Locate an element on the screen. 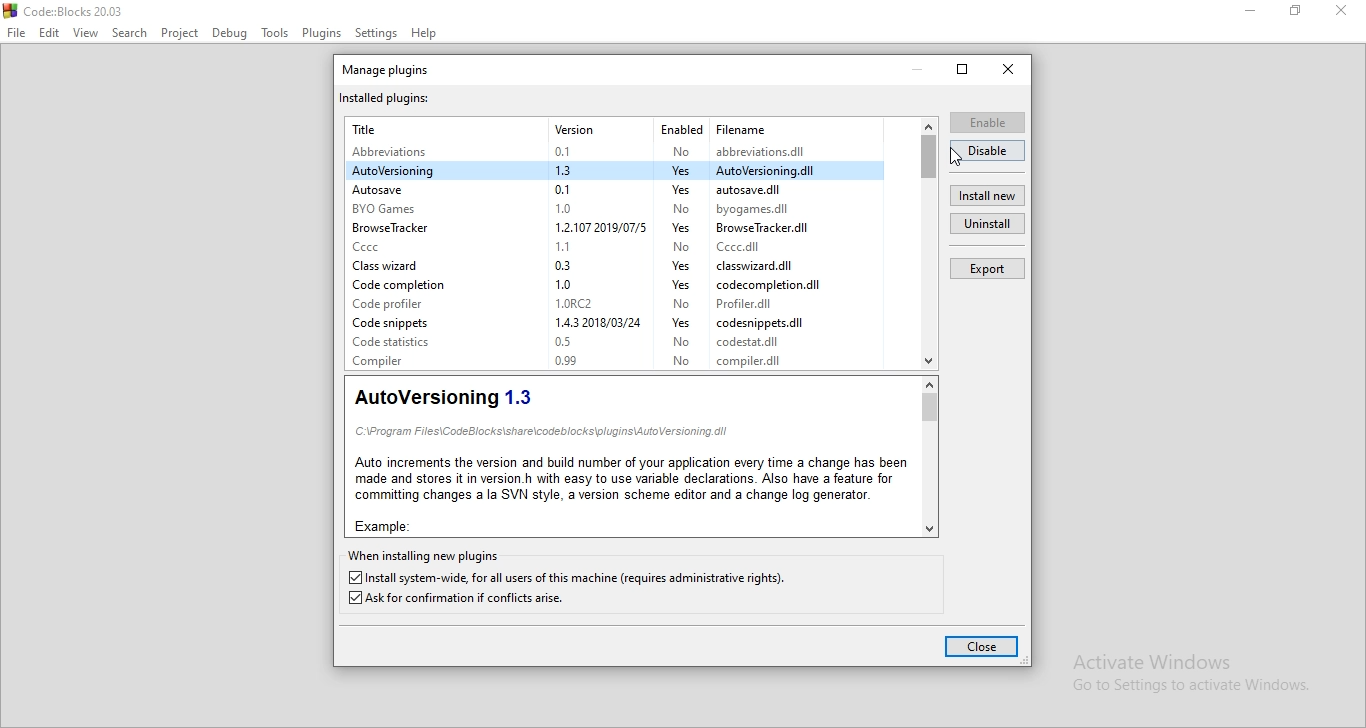  AutoVersioning is located at coordinates (400, 171).